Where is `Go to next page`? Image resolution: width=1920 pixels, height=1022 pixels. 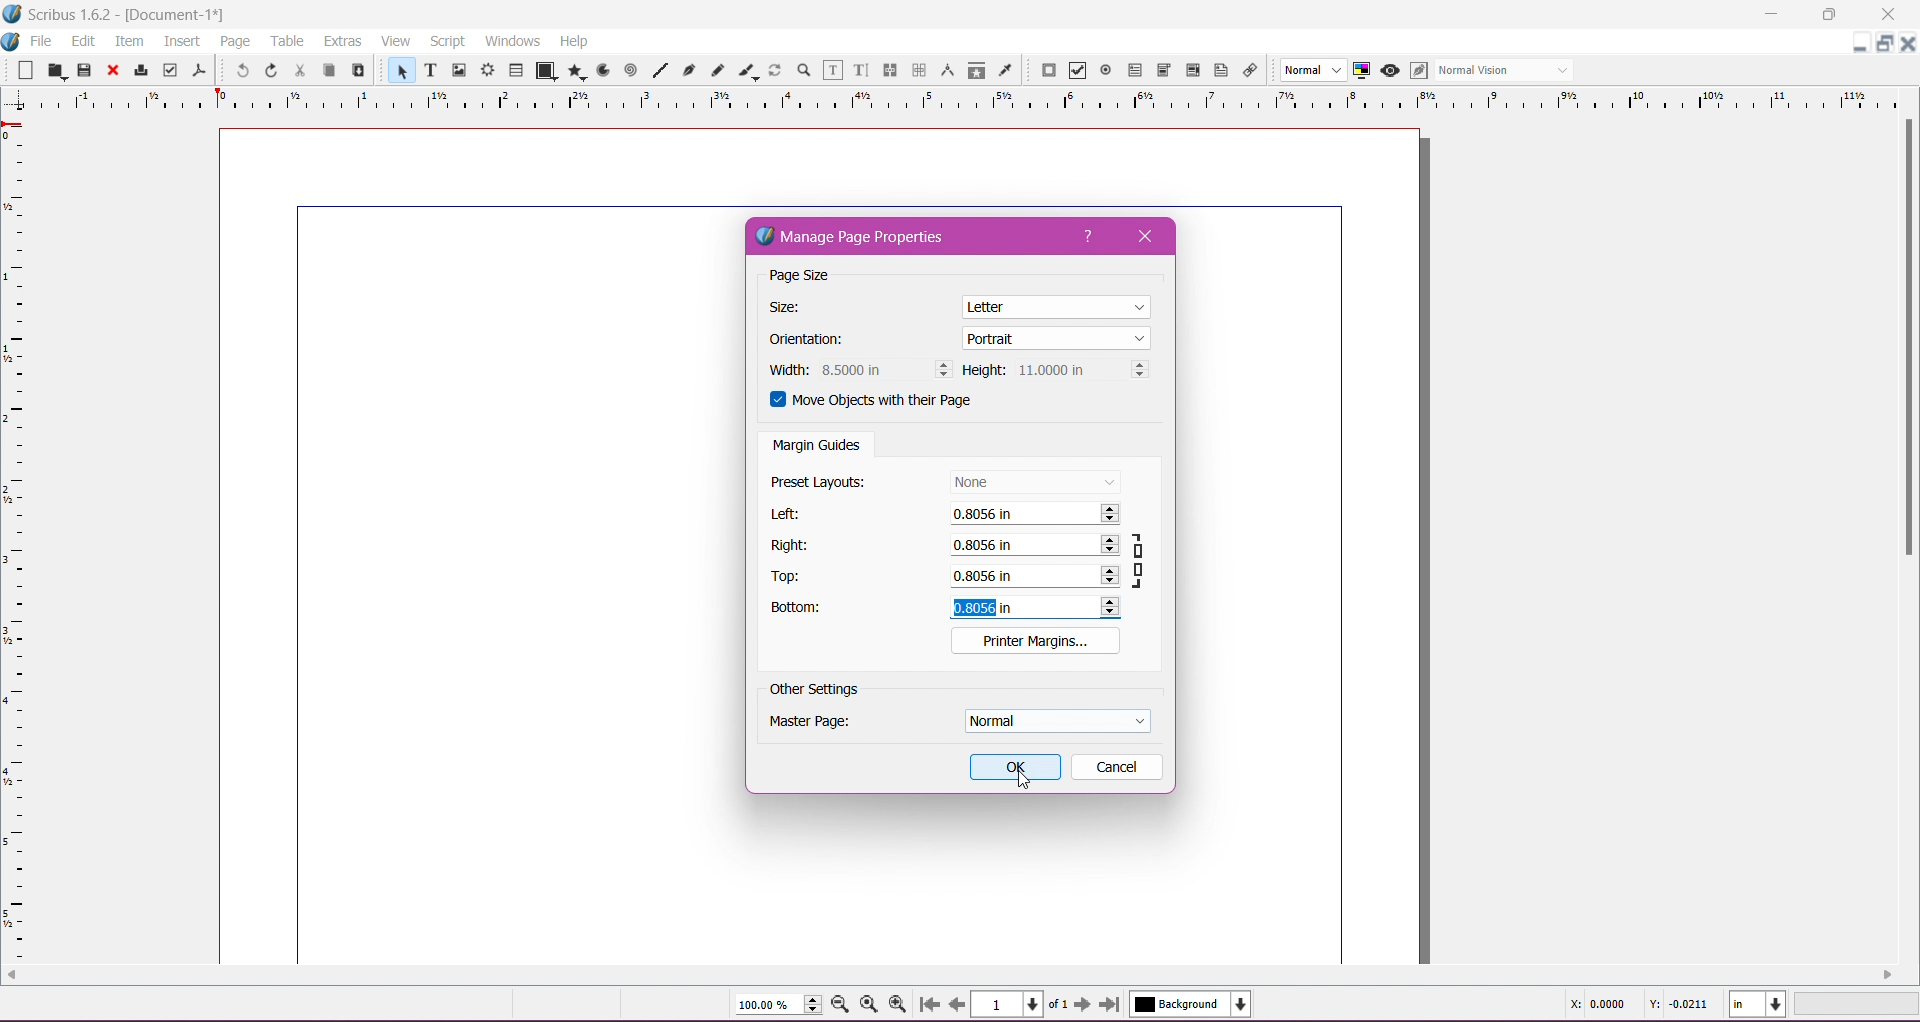 Go to next page is located at coordinates (1082, 1005).